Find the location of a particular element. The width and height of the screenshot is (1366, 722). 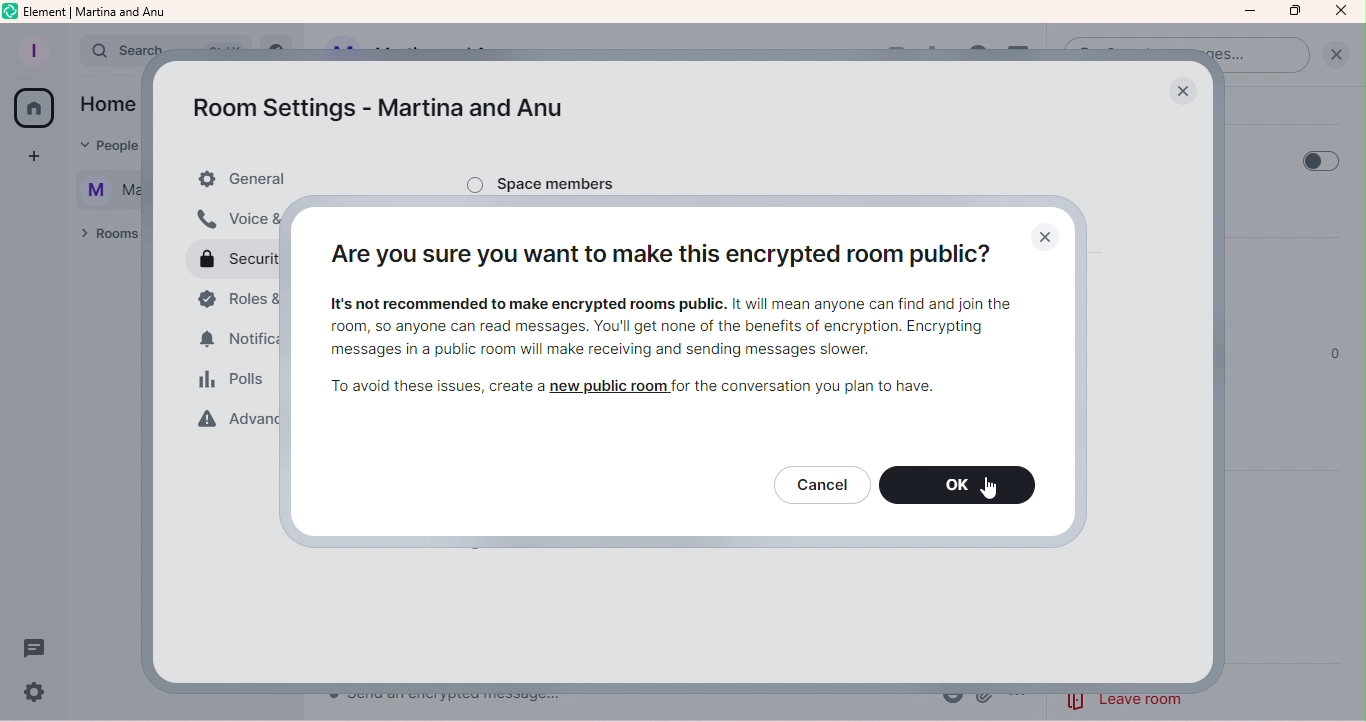

Roles and permissions is located at coordinates (232, 302).